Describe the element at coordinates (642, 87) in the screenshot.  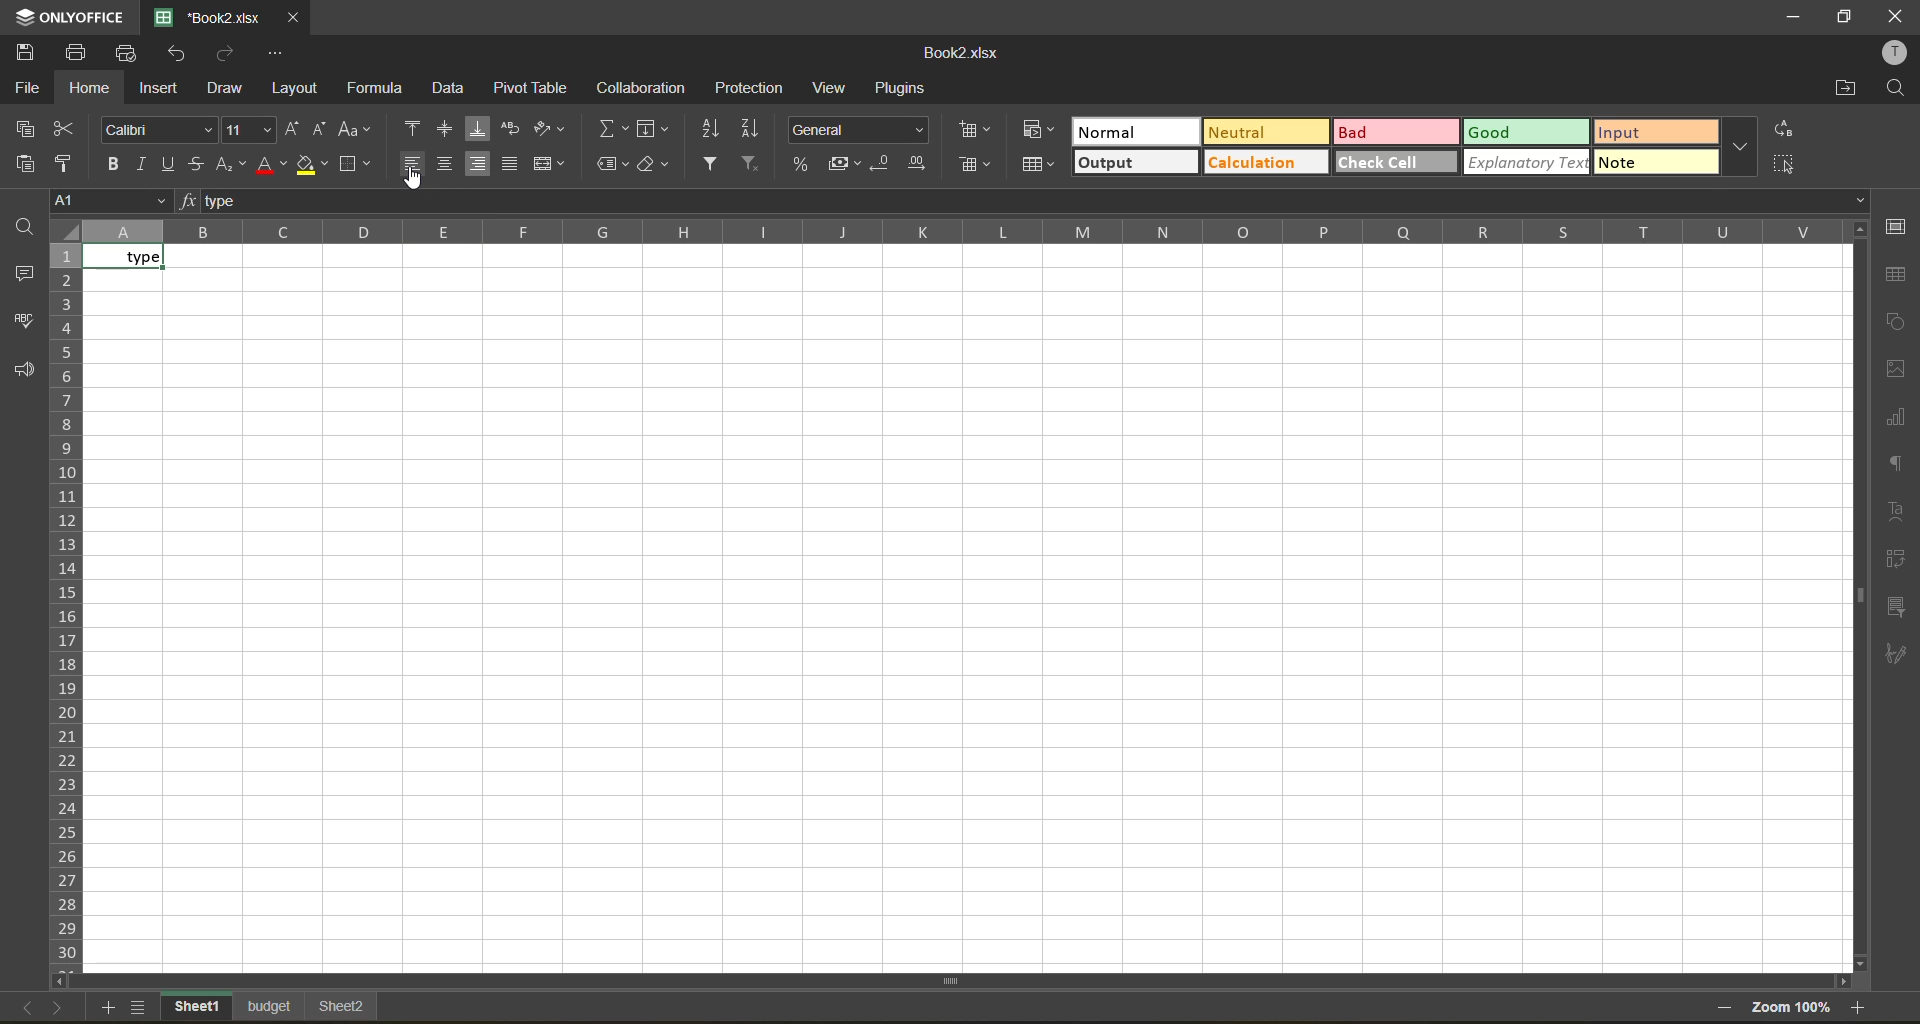
I see `collaboration` at that location.